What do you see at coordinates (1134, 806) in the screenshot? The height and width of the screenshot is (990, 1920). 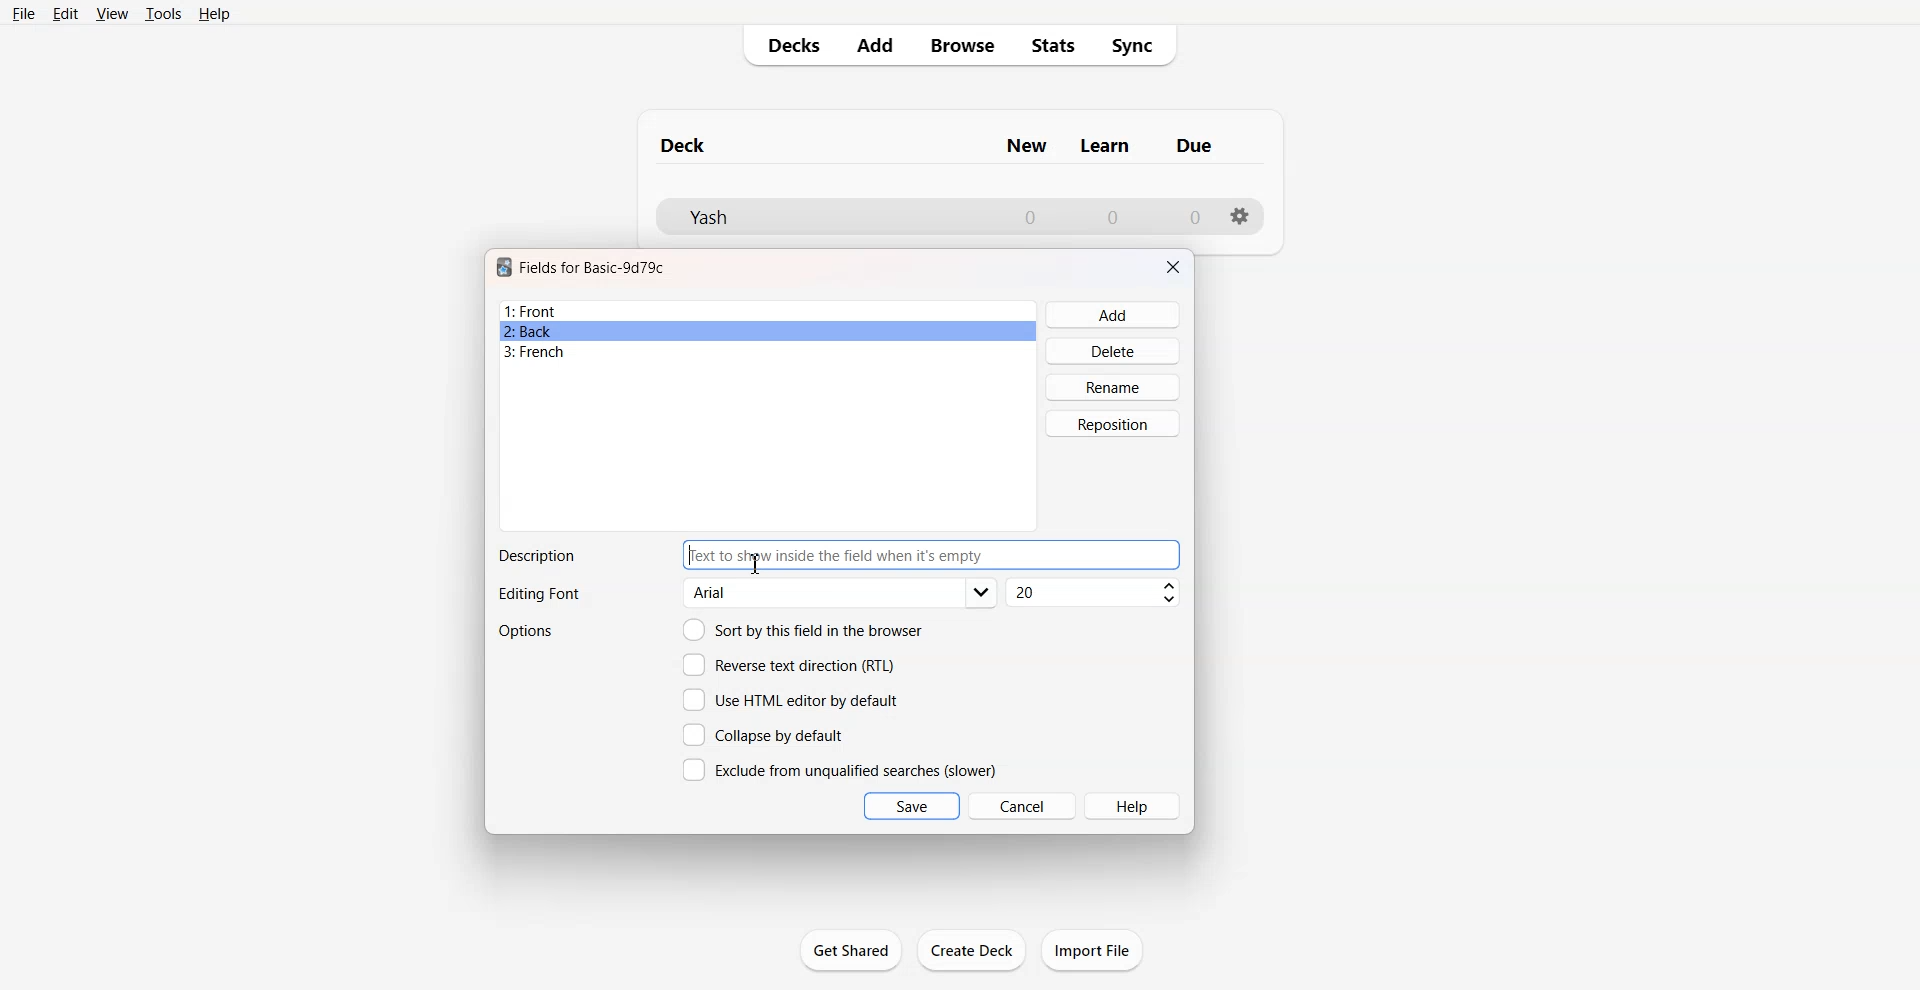 I see `Help` at bounding box center [1134, 806].